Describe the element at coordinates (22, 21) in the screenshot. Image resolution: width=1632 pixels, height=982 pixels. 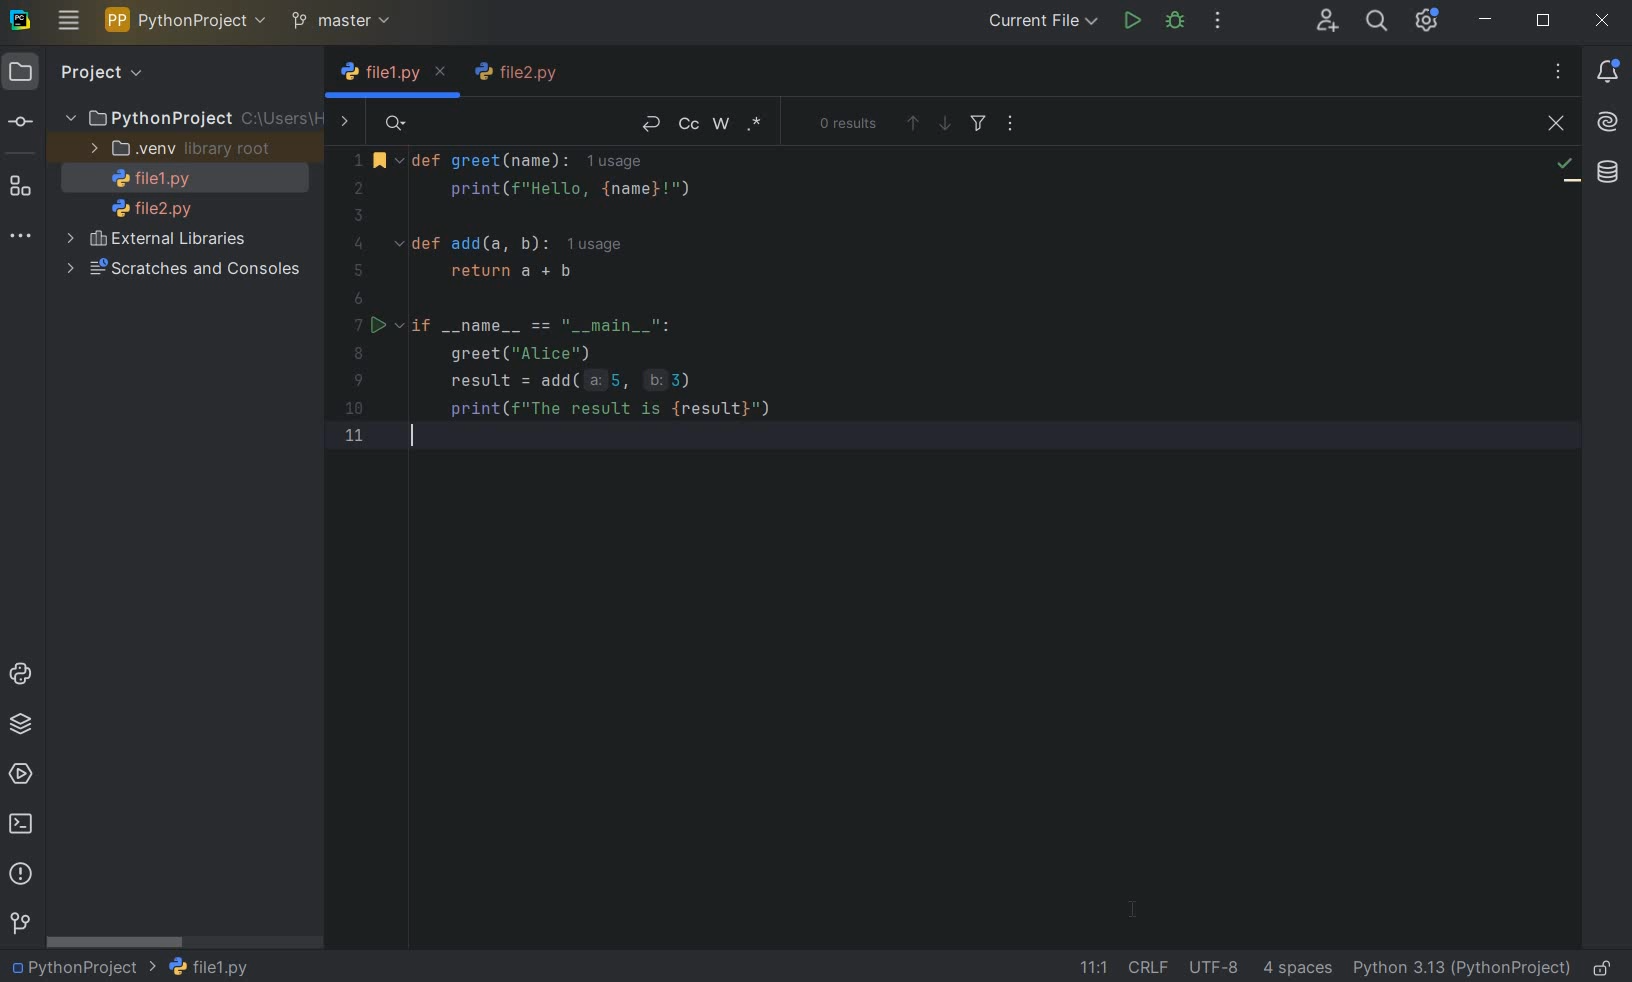
I see `SYSTEM LOGO` at that location.